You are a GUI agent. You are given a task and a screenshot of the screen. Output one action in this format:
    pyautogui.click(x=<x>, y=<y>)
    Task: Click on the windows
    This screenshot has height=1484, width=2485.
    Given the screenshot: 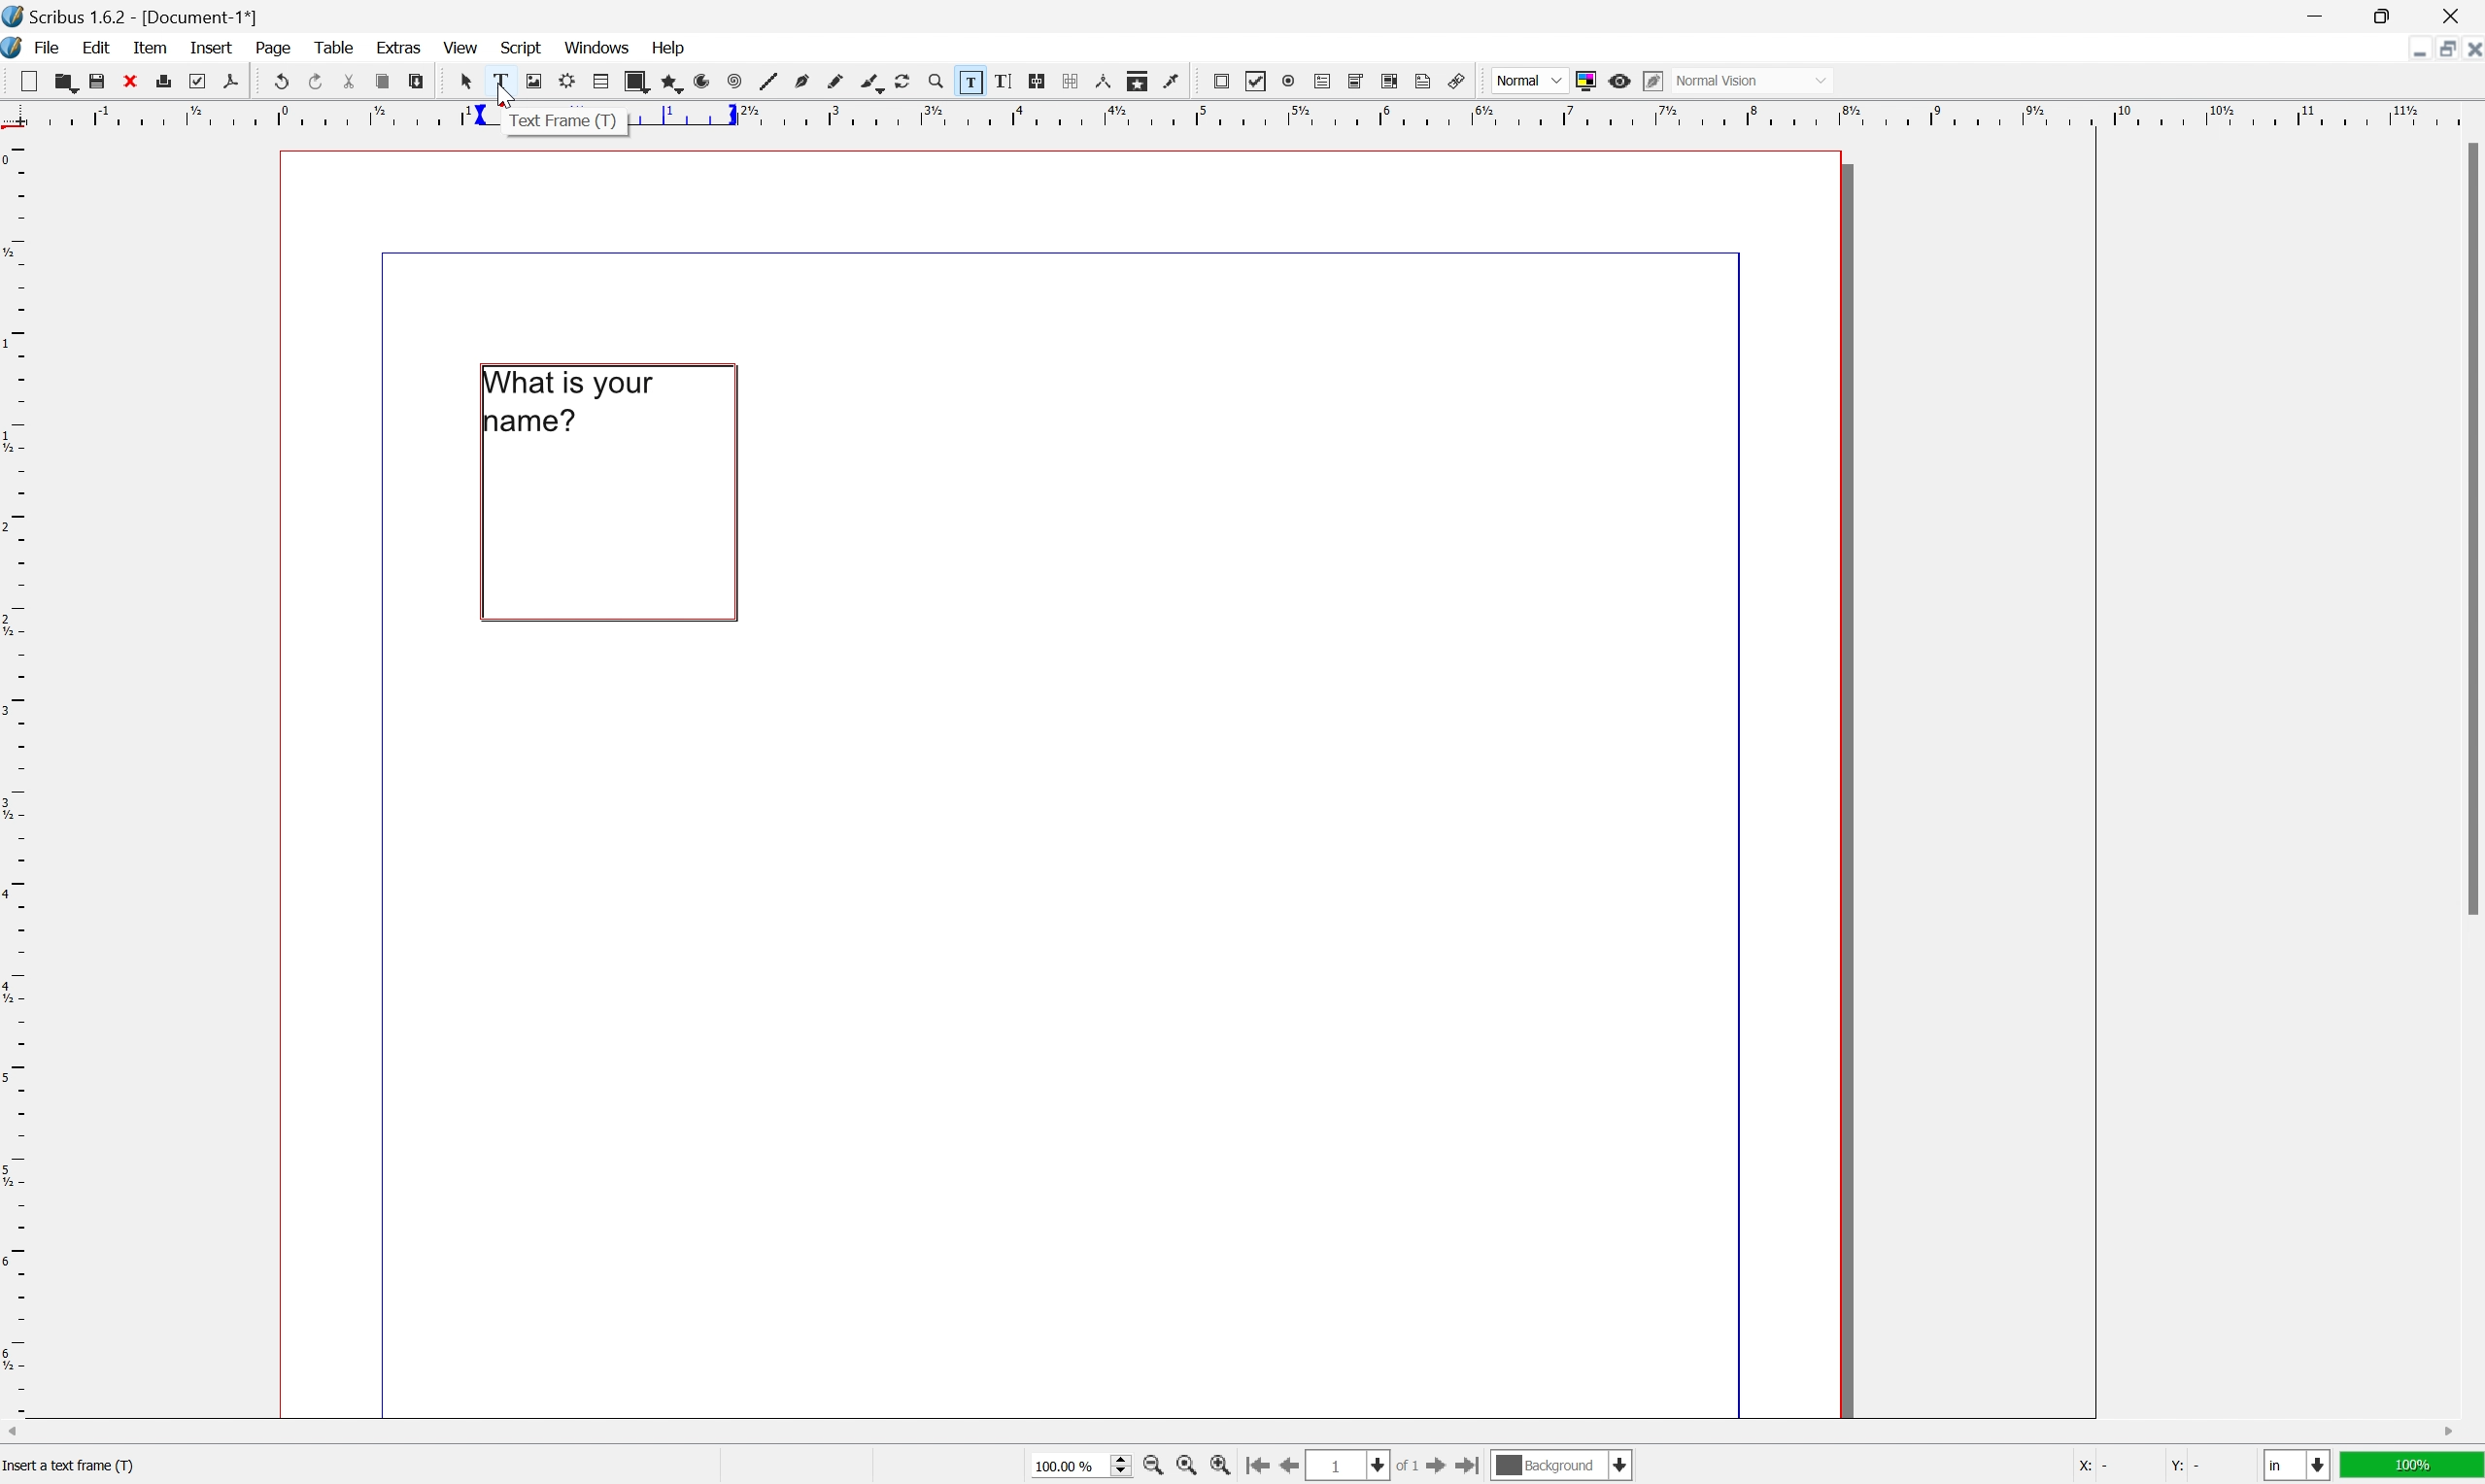 What is the action you would take?
    pyautogui.click(x=598, y=47)
    